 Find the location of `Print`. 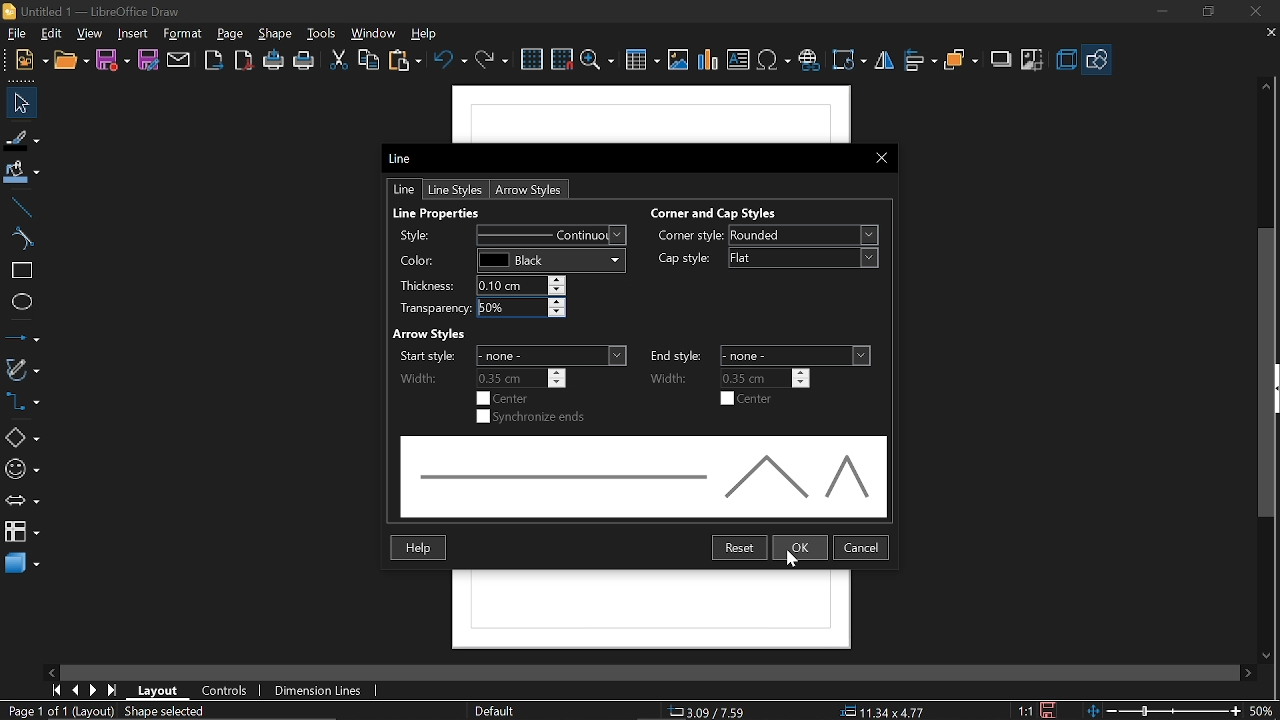

Print is located at coordinates (305, 61).